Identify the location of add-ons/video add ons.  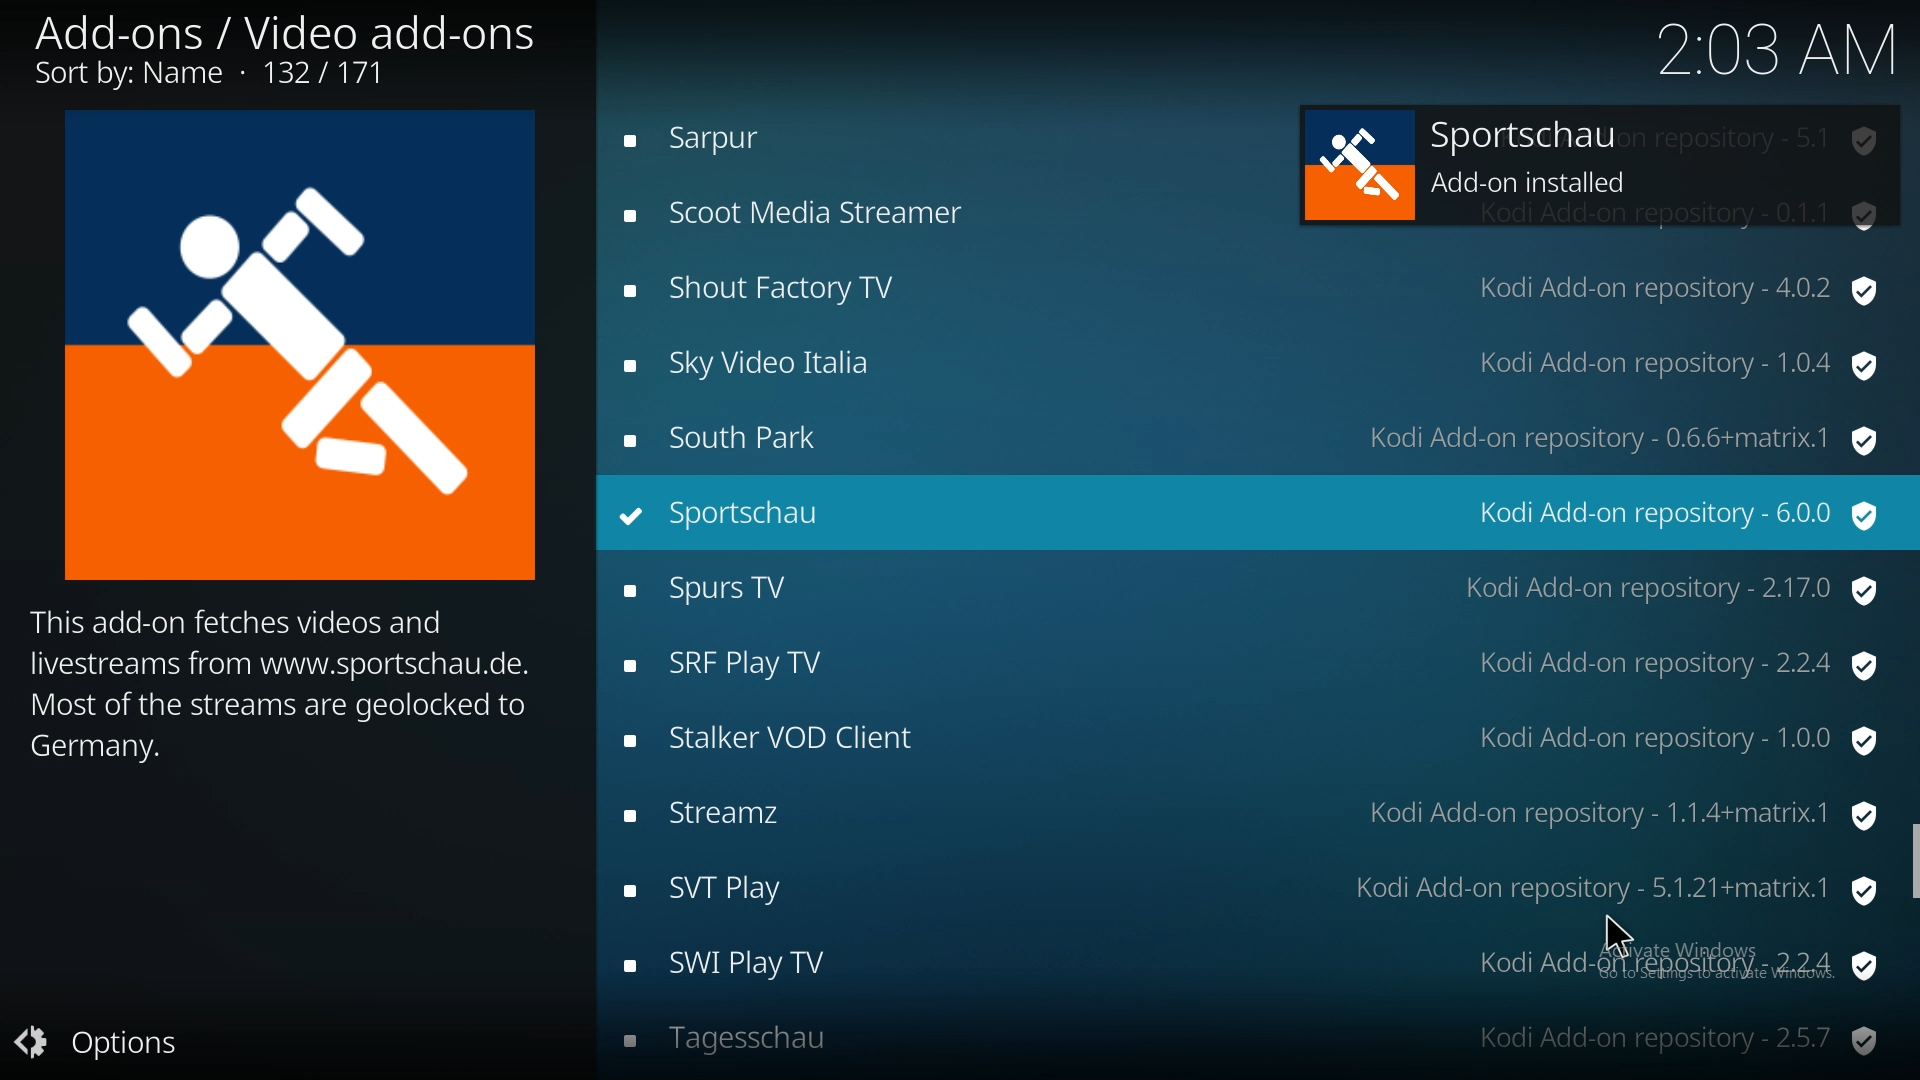
(289, 51).